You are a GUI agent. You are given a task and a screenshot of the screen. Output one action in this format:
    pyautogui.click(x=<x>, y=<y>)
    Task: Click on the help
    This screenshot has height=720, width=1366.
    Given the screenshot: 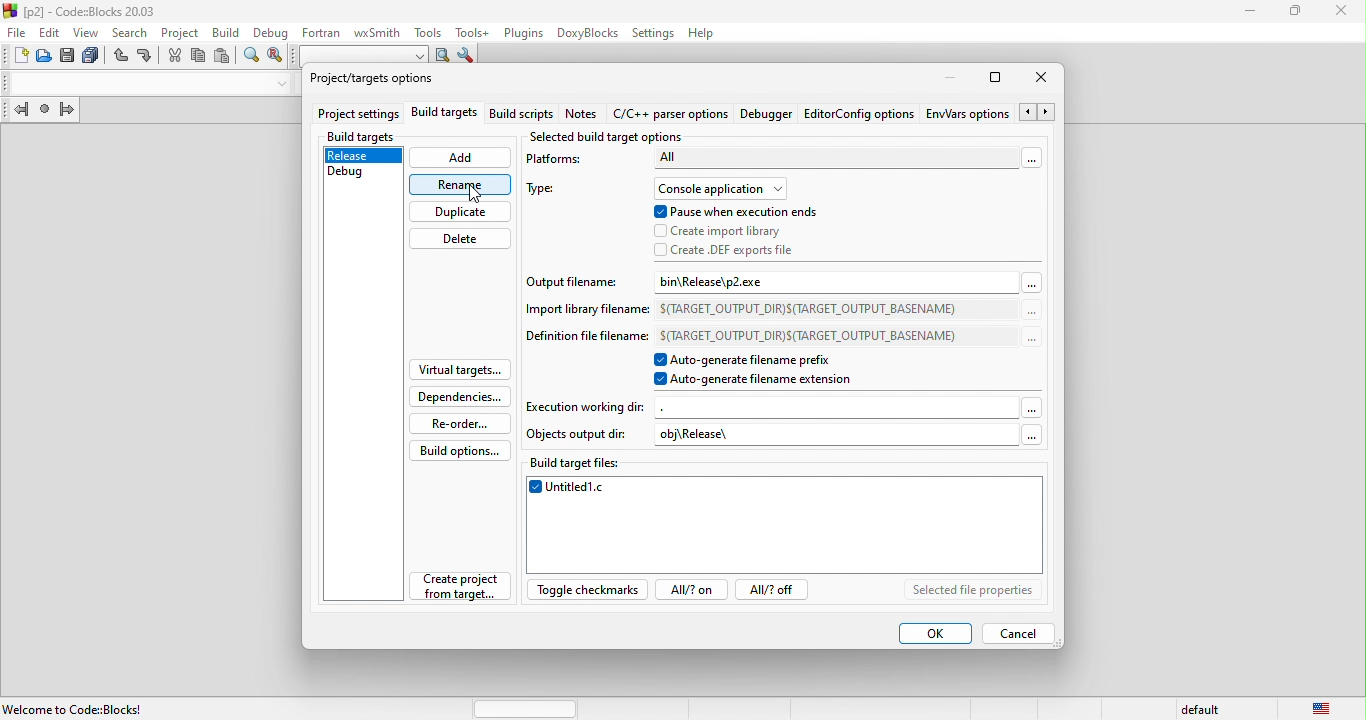 What is the action you would take?
    pyautogui.click(x=707, y=33)
    